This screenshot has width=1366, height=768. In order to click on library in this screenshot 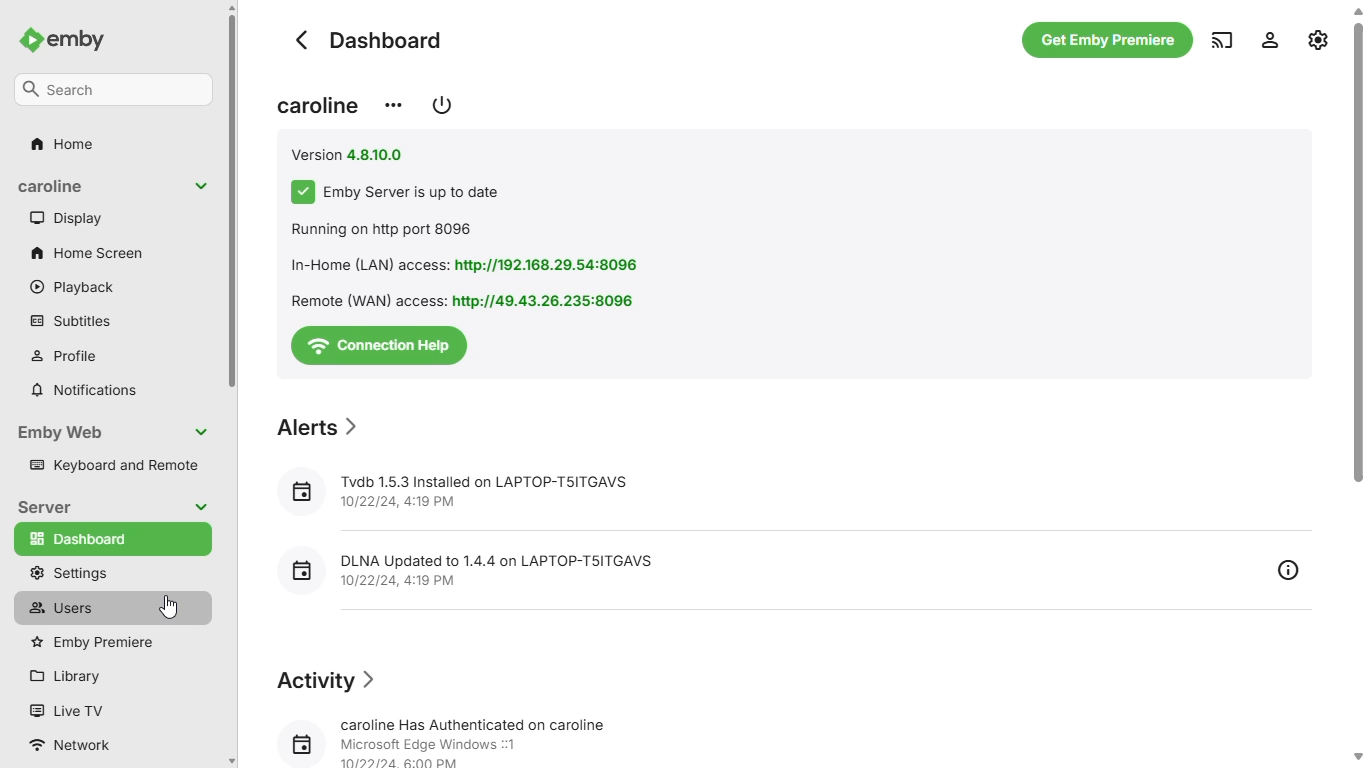, I will do `click(64, 676)`.